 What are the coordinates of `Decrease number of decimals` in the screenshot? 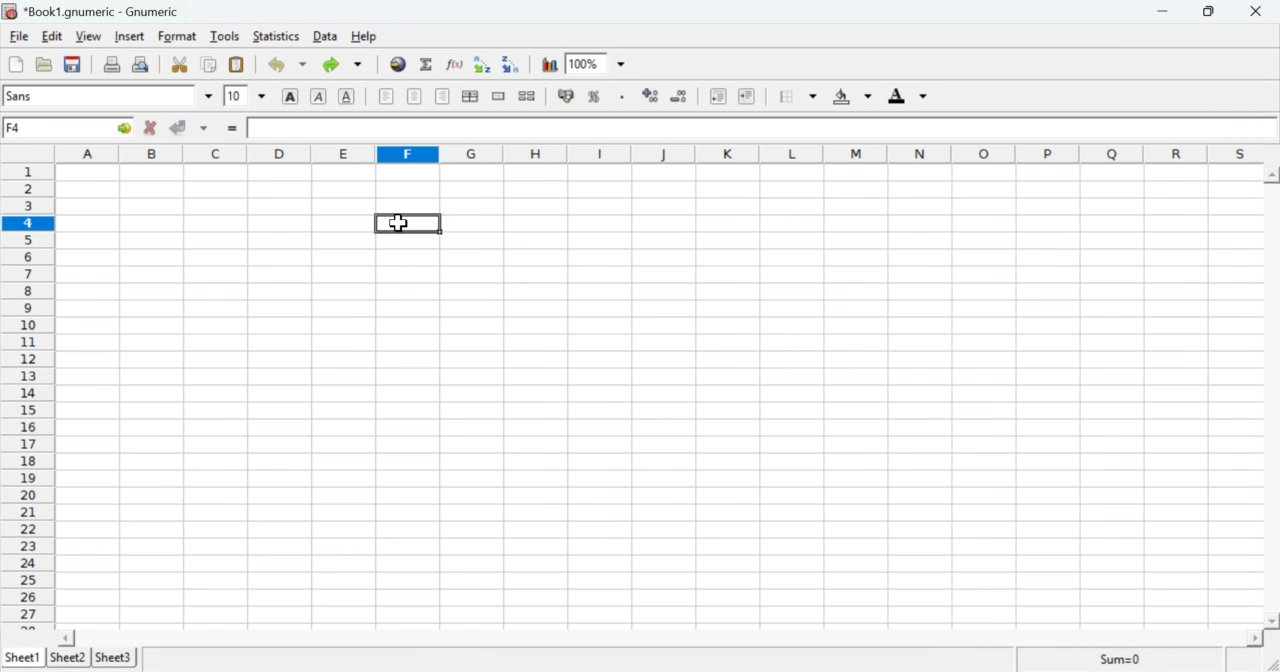 It's located at (680, 96).